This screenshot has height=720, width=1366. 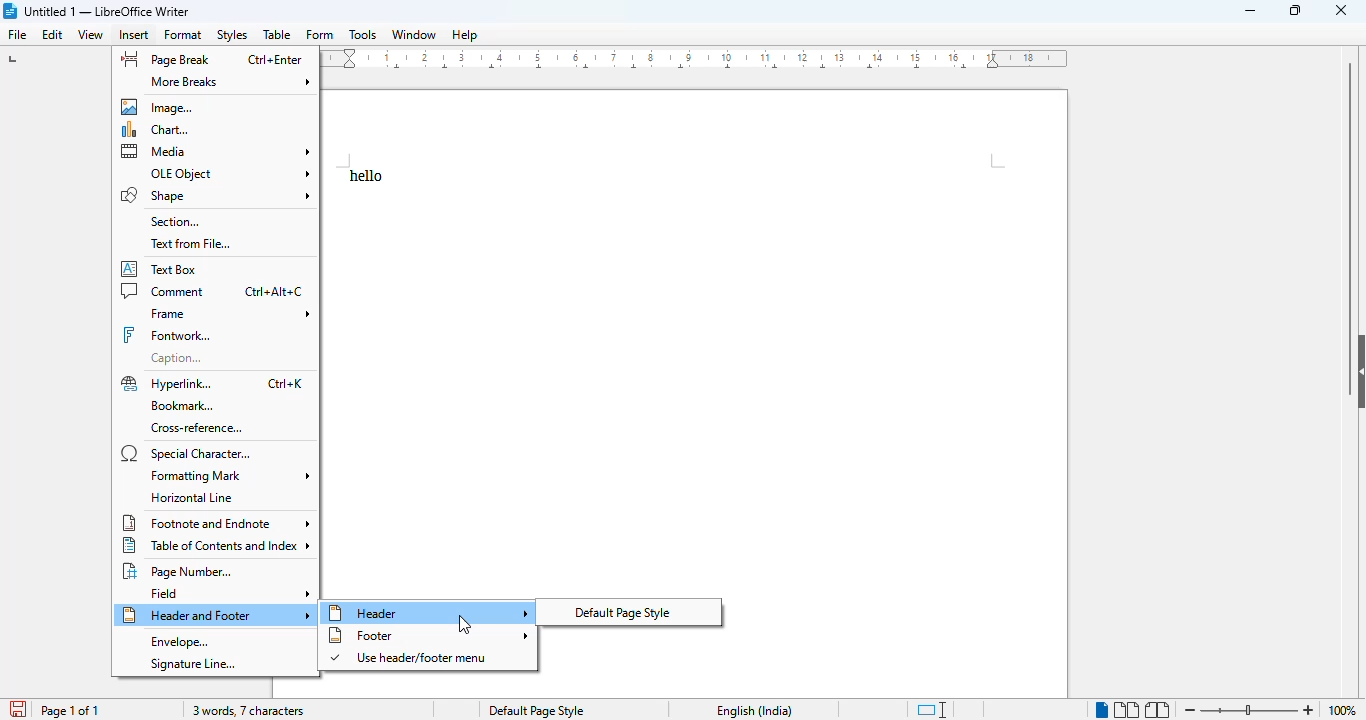 What do you see at coordinates (430, 635) in the screenshot?
I see `footer` at bounding box center [430, 635].